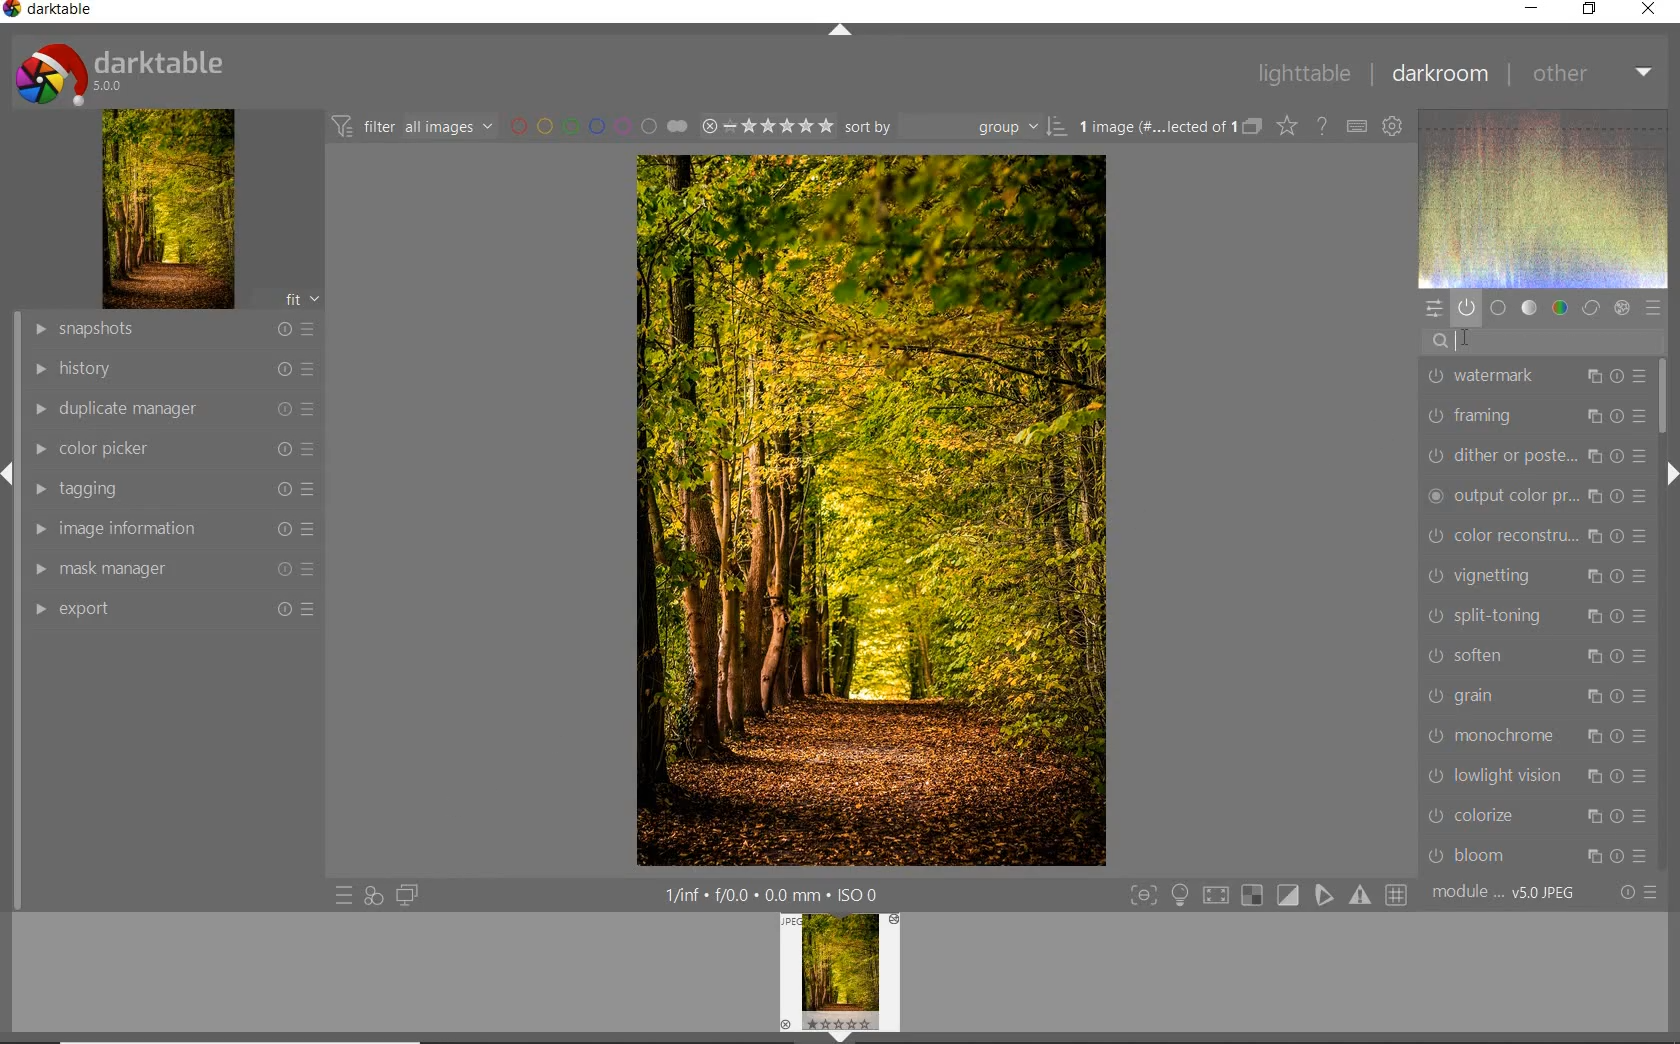  I want to click on toggle modes, so click(1264, 895).